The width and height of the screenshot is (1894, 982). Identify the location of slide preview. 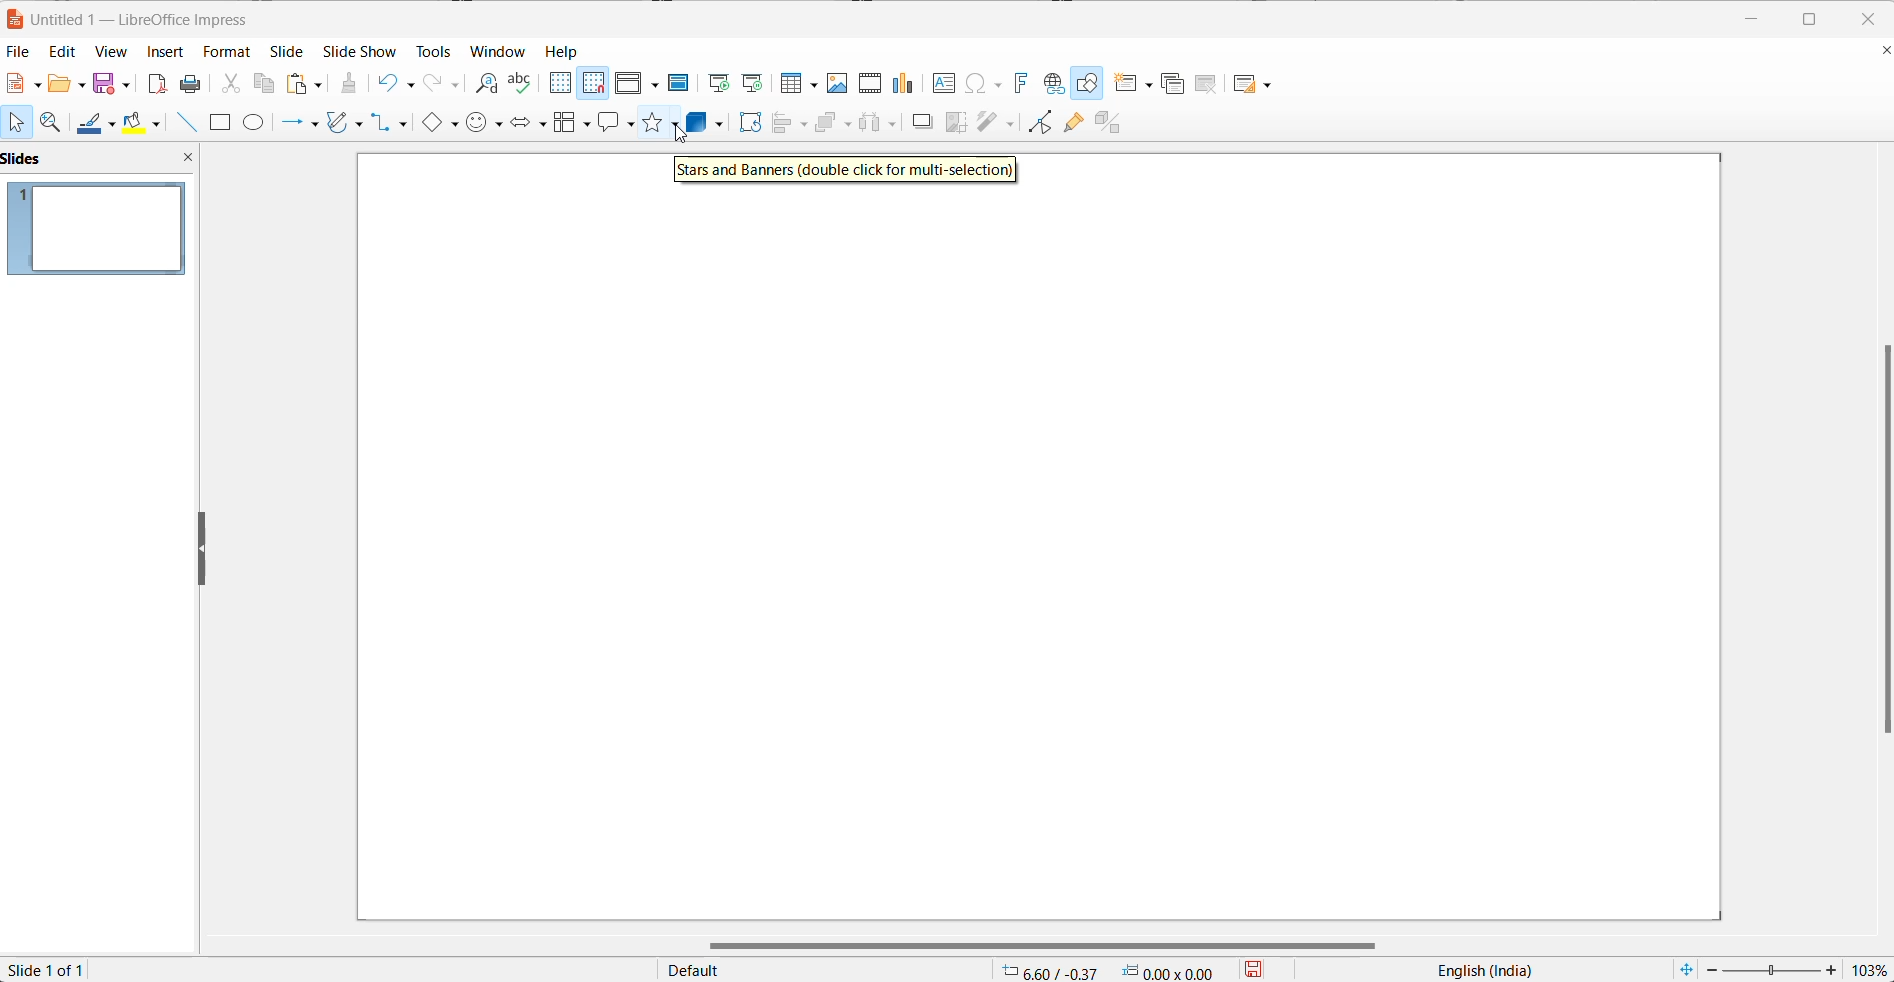
(97, 231).